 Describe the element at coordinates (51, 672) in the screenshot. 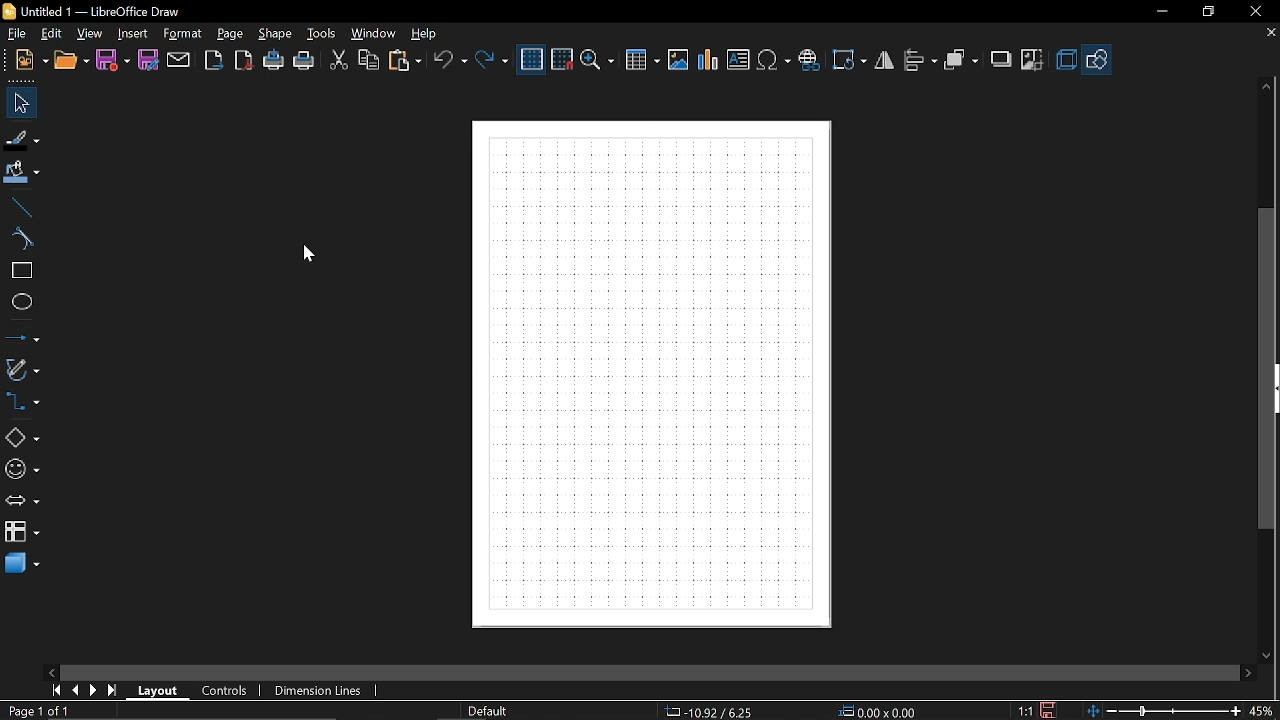

I see `move left` at that location.